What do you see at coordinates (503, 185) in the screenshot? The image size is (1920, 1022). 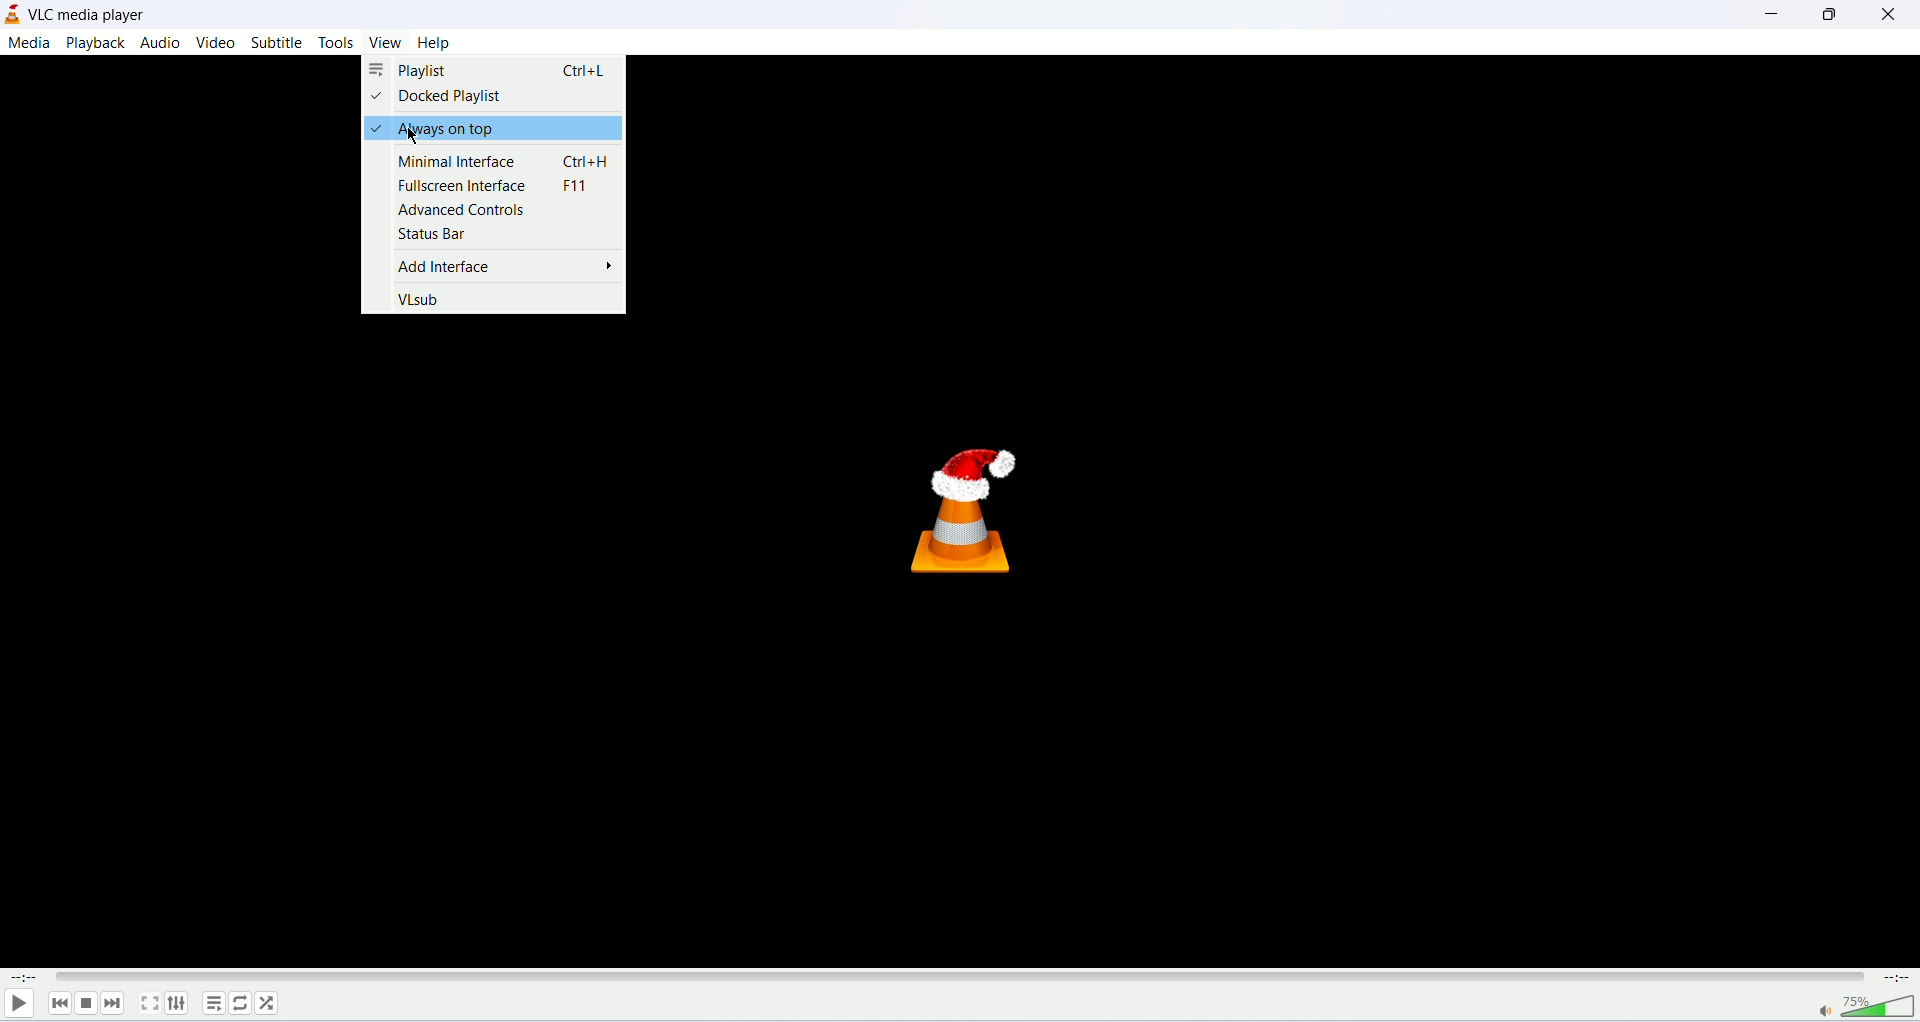 I see `fullscreen interface` at bounding box center [503, 185].